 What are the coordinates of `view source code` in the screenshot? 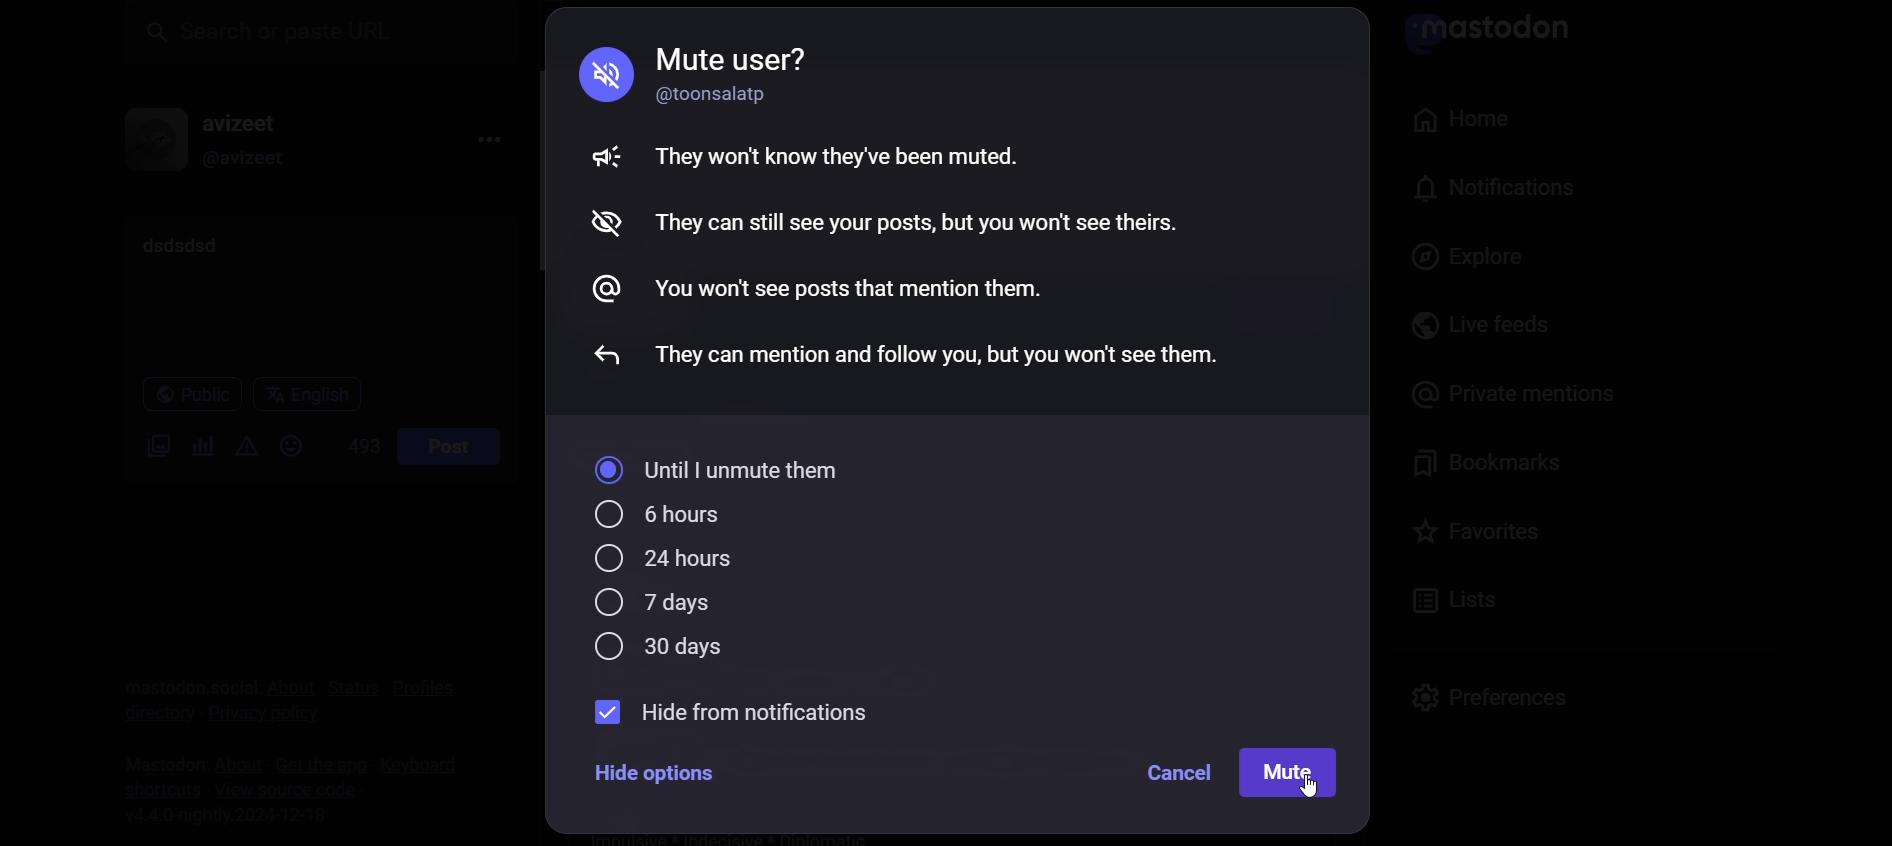 It's located at (288, 792).